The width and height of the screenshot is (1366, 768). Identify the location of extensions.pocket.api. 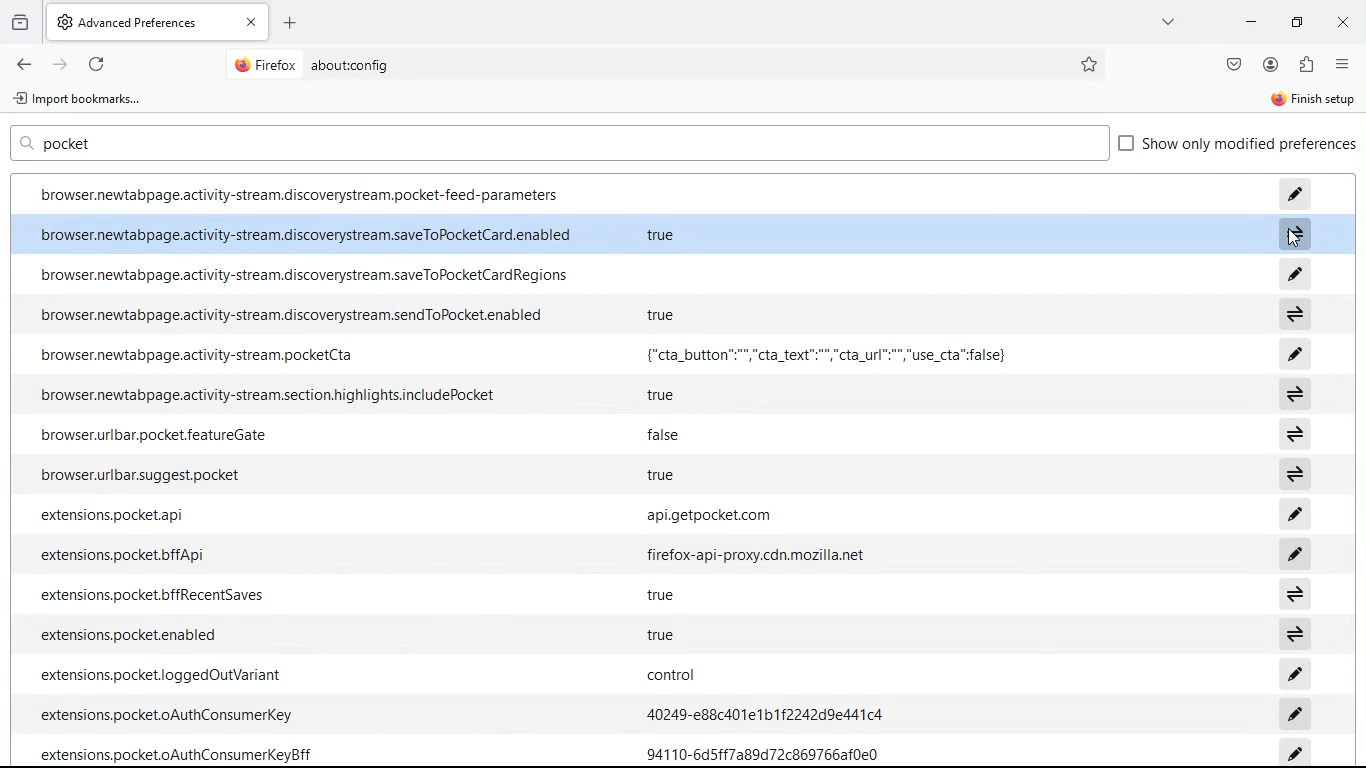
(113, 516).